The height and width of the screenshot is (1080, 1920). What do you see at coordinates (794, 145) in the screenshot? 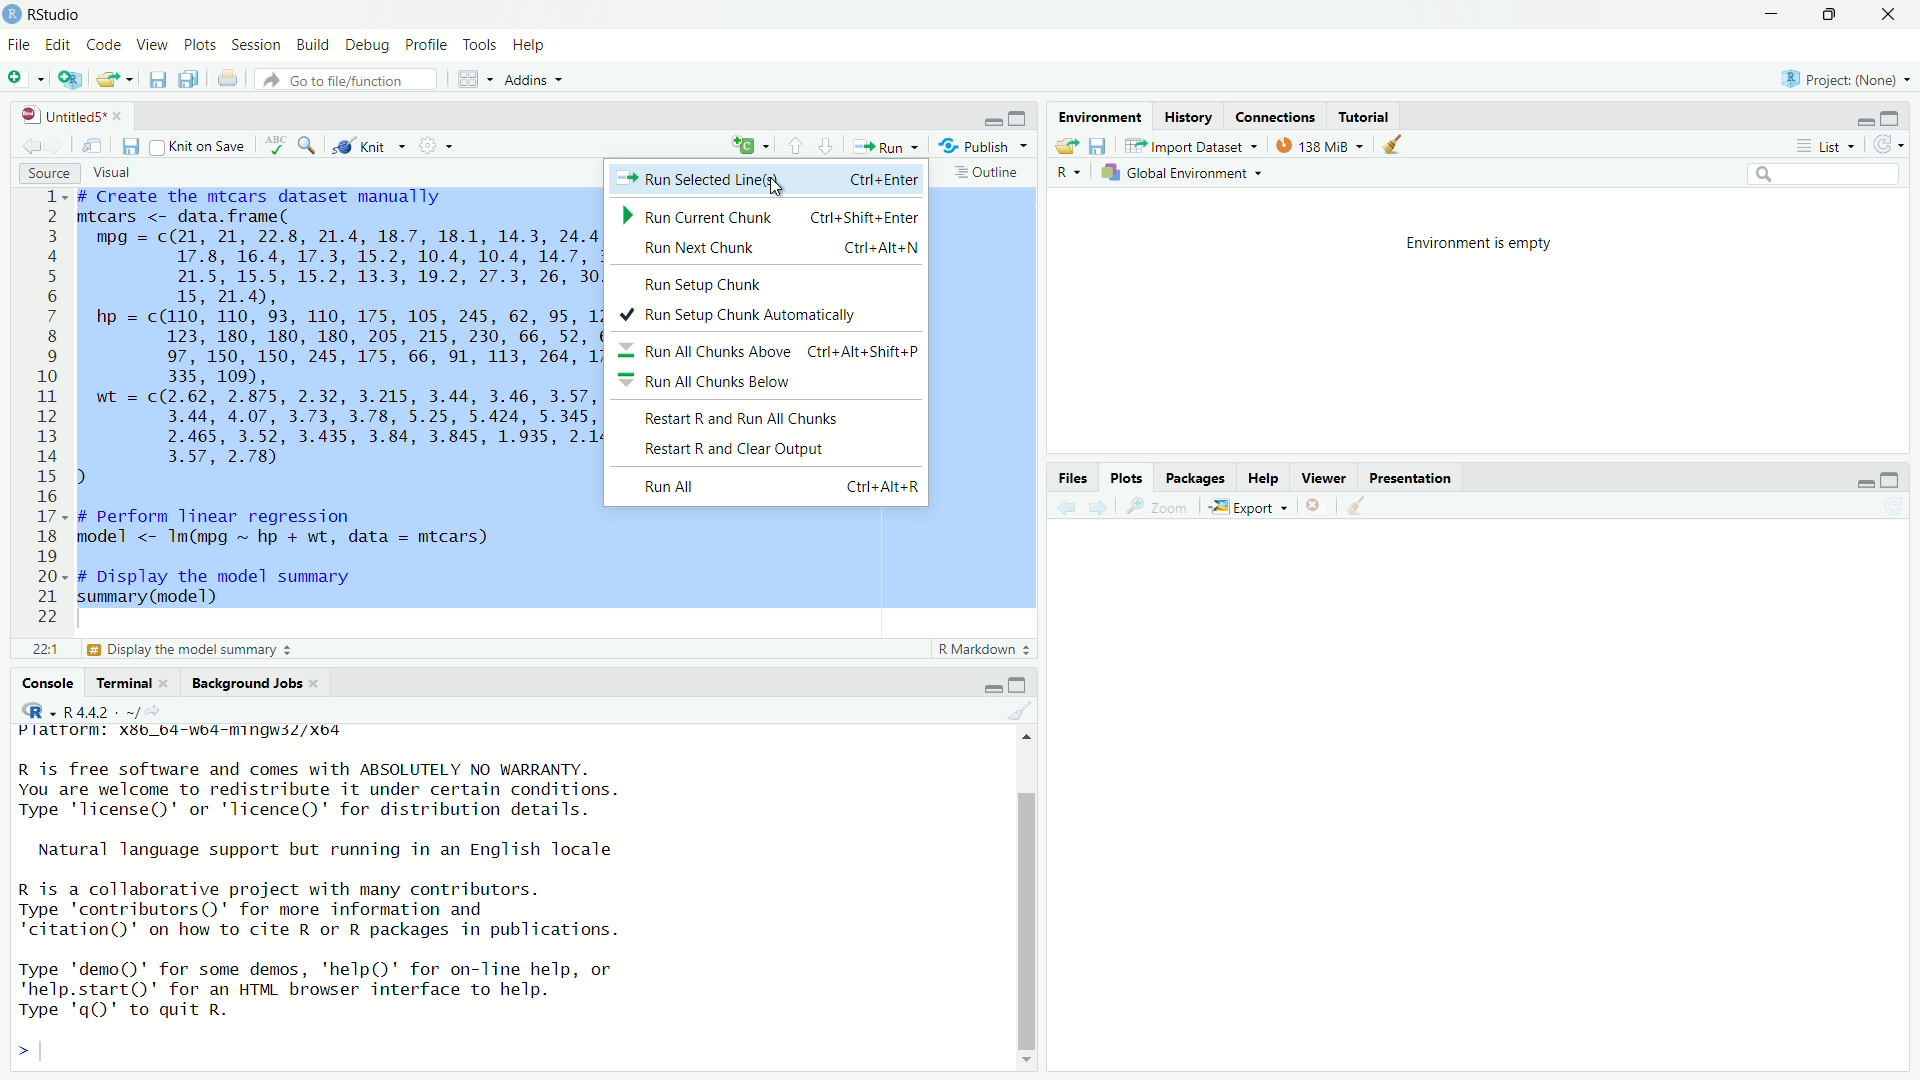
I see `go to previous section` at bounding box center [794, 145].